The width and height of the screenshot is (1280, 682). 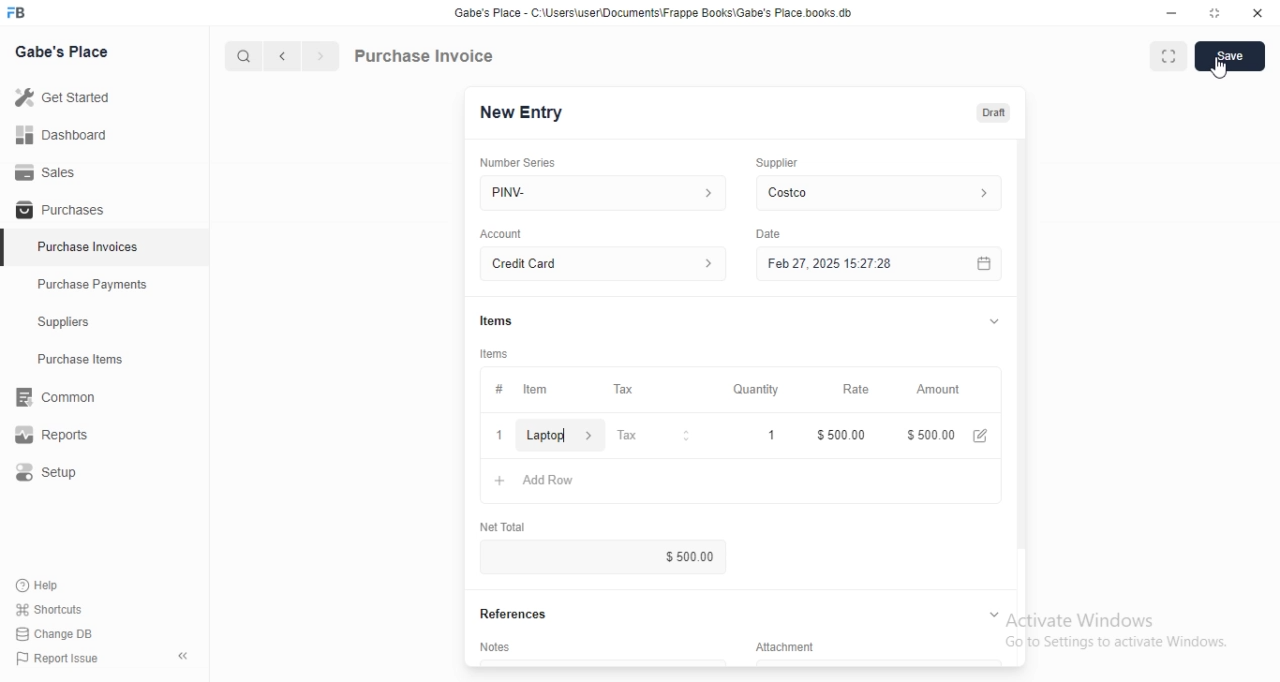 I want to click on Tax, so click(x=651, y=435).